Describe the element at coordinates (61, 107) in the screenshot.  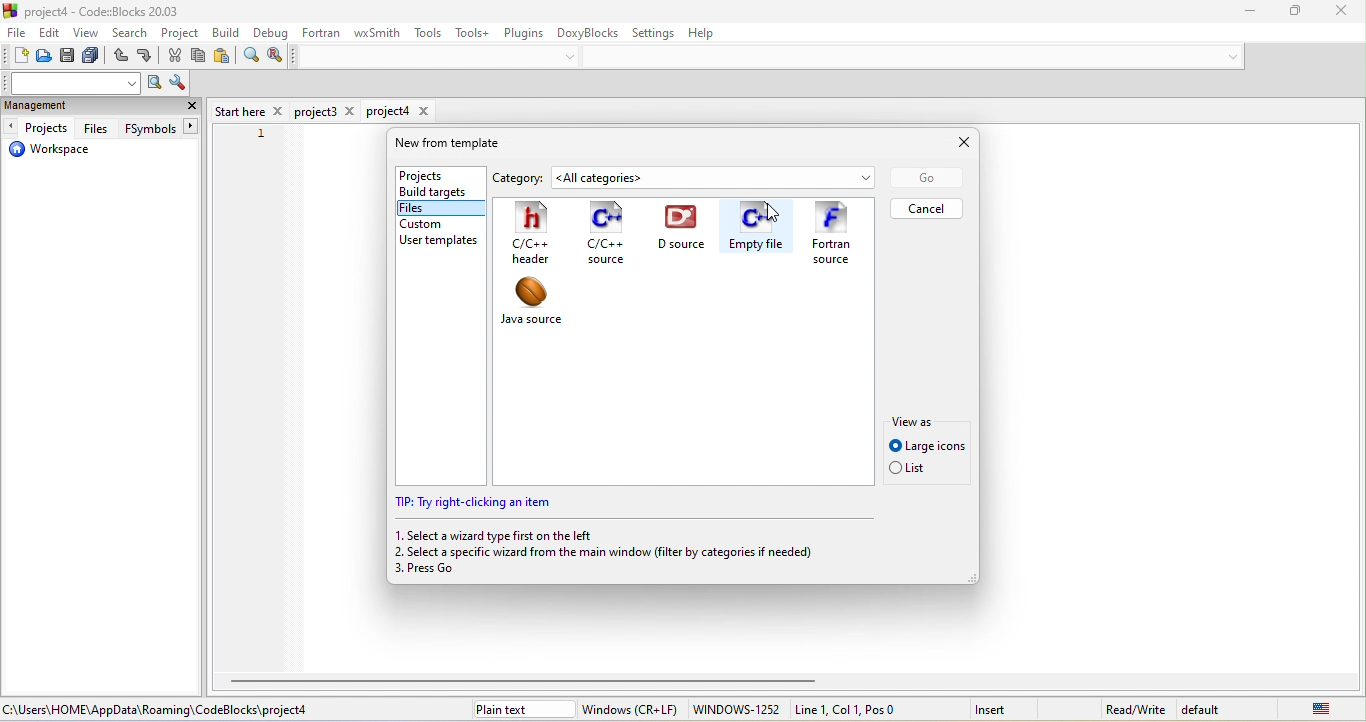
I see `management` at that location.